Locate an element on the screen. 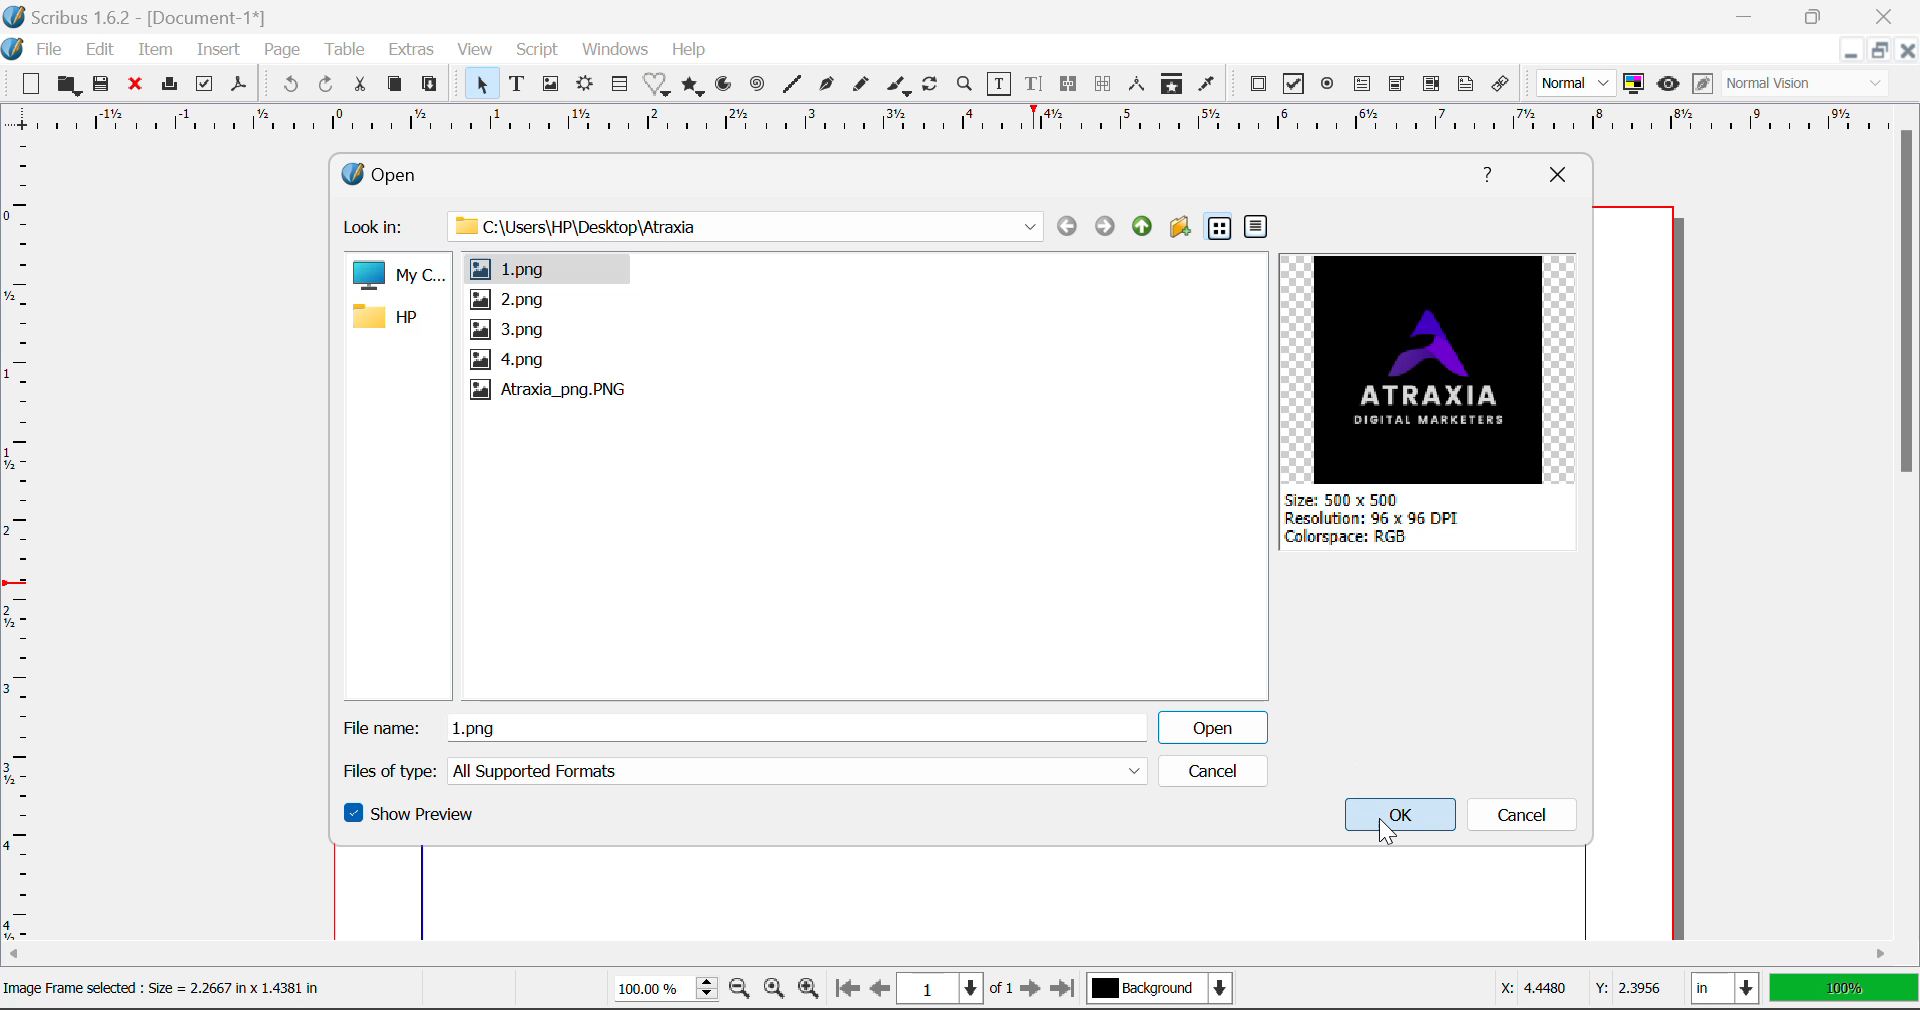 The image size is (1920, 1010). My Computer is located at coordinates (397, 276).